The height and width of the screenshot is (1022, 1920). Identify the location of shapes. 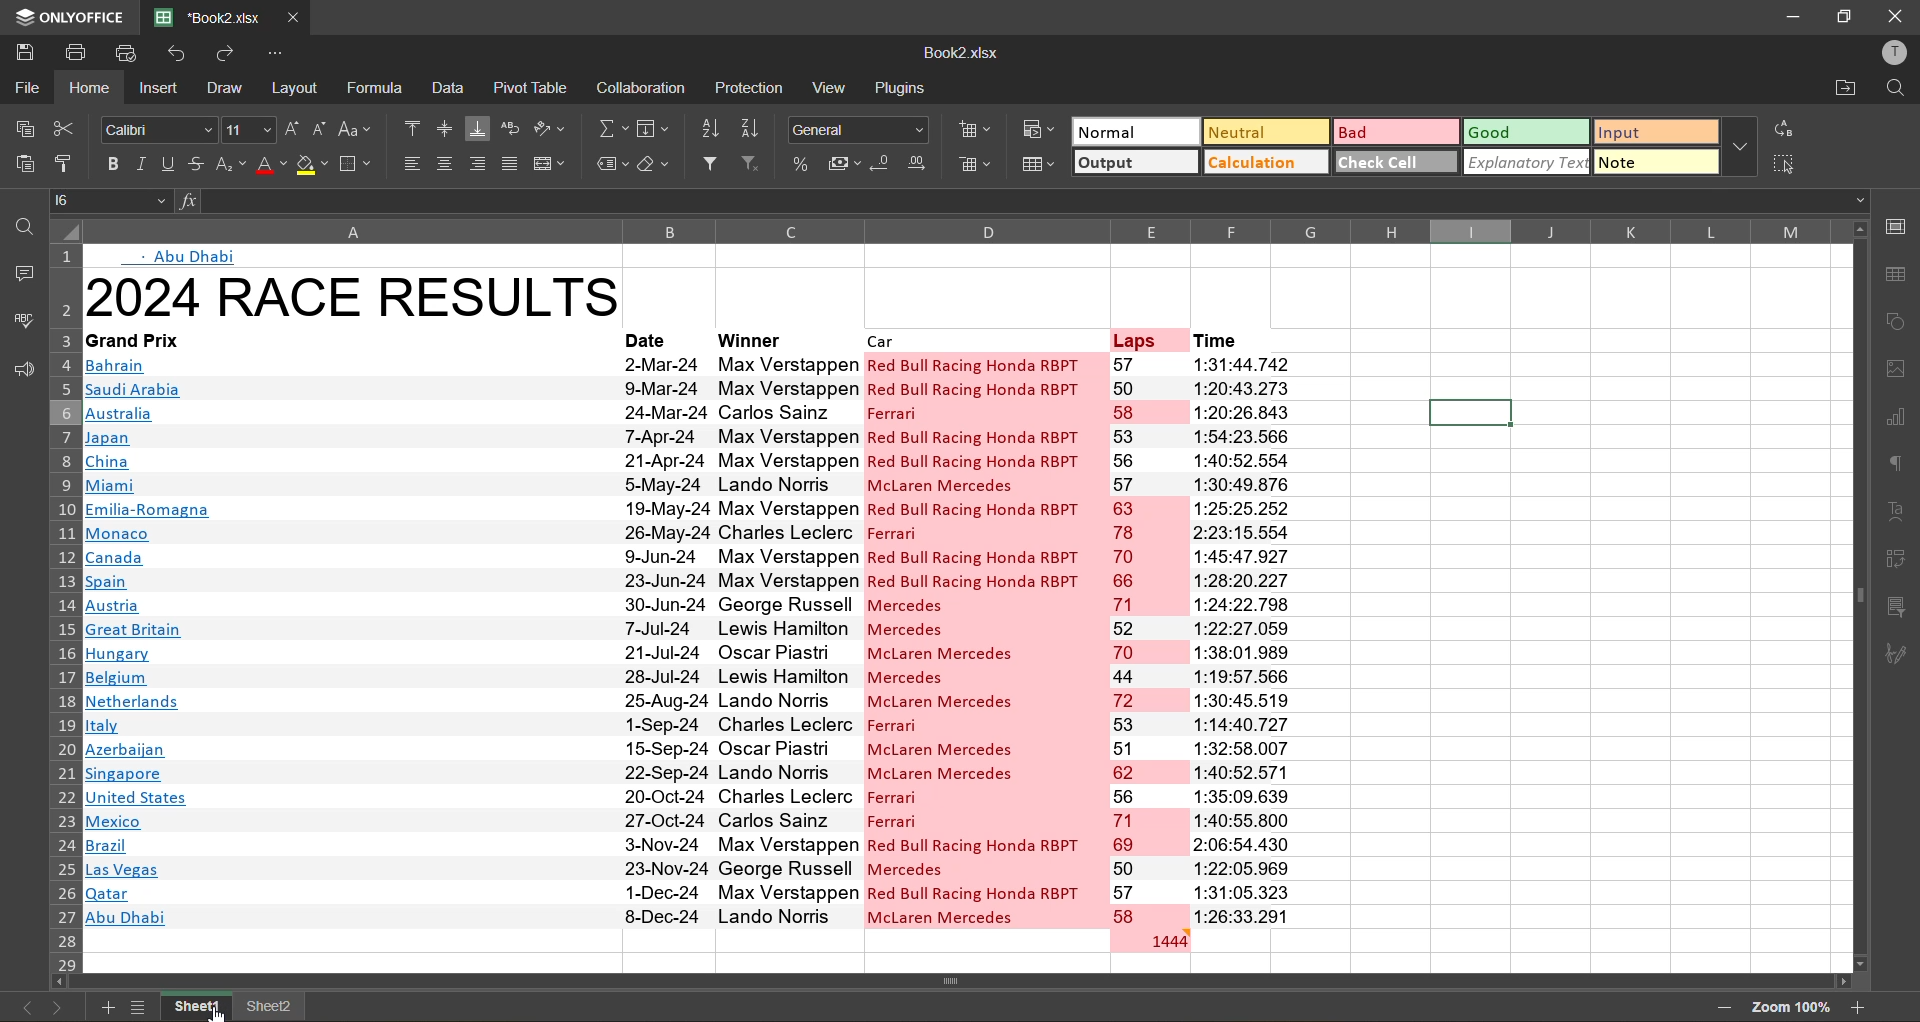
(1896, 319).